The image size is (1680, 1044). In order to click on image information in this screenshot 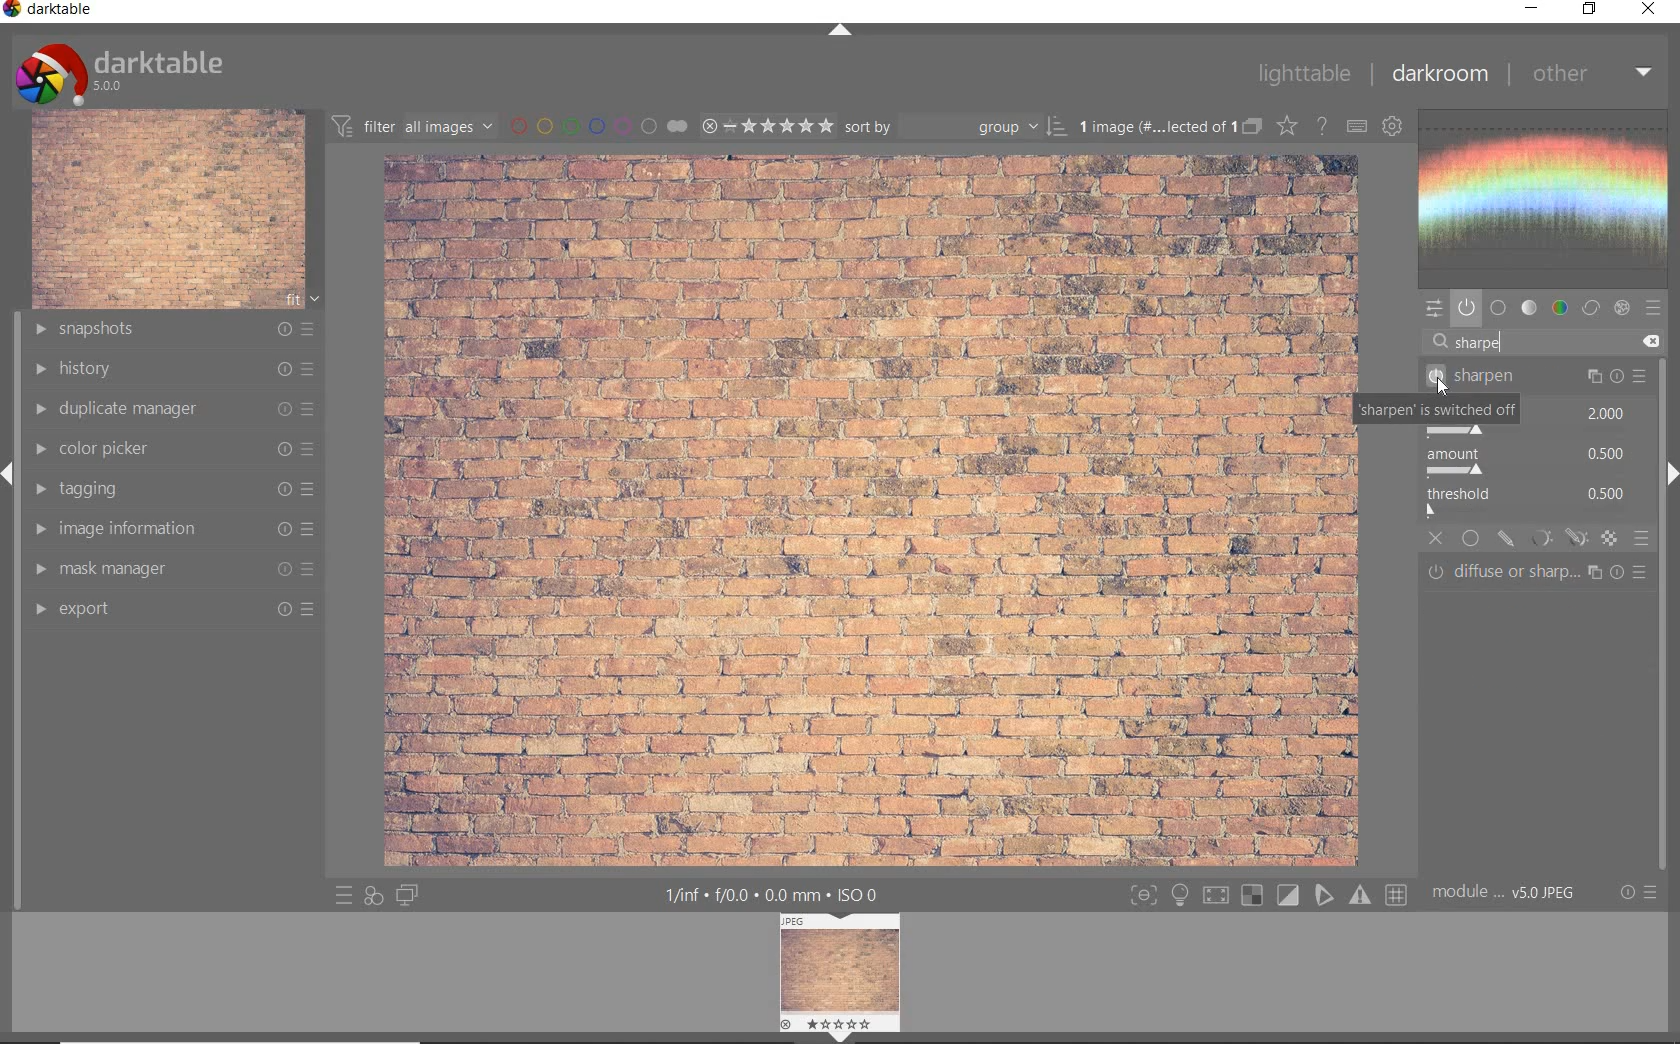, I will do `click(173, 528)`.